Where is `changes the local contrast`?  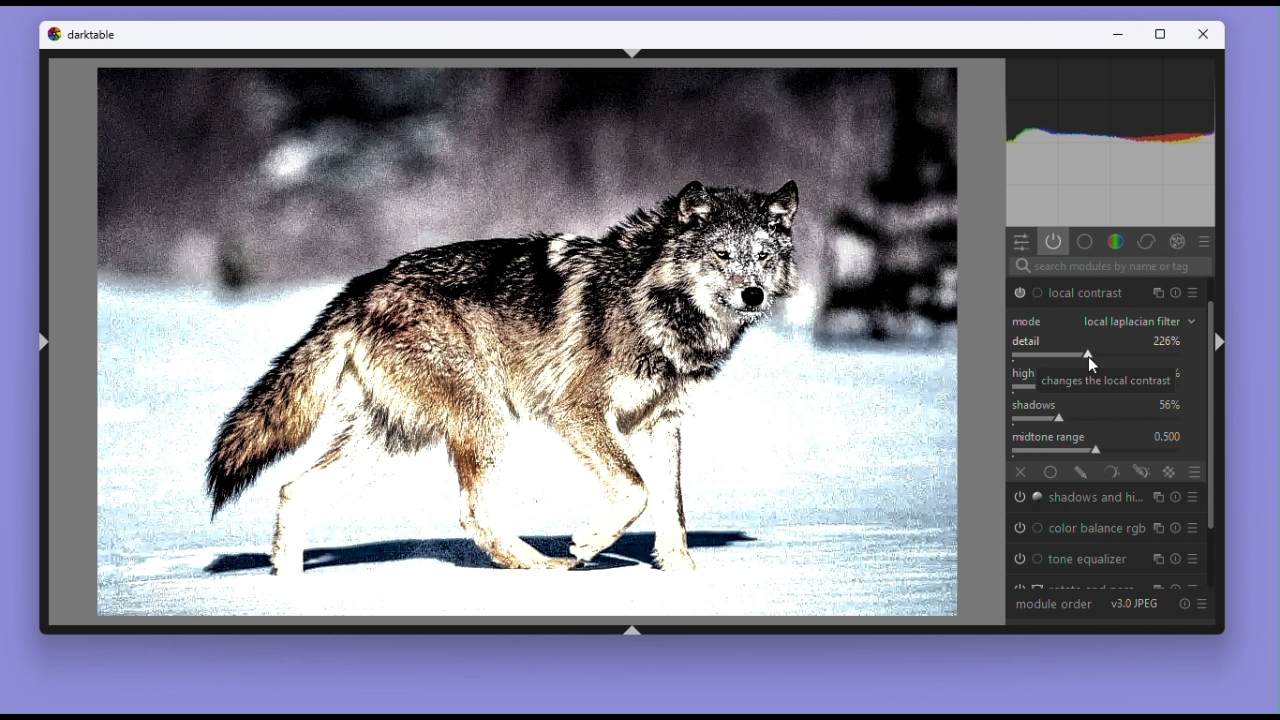 changes the local contrast is located at coordinates (1037, 354).